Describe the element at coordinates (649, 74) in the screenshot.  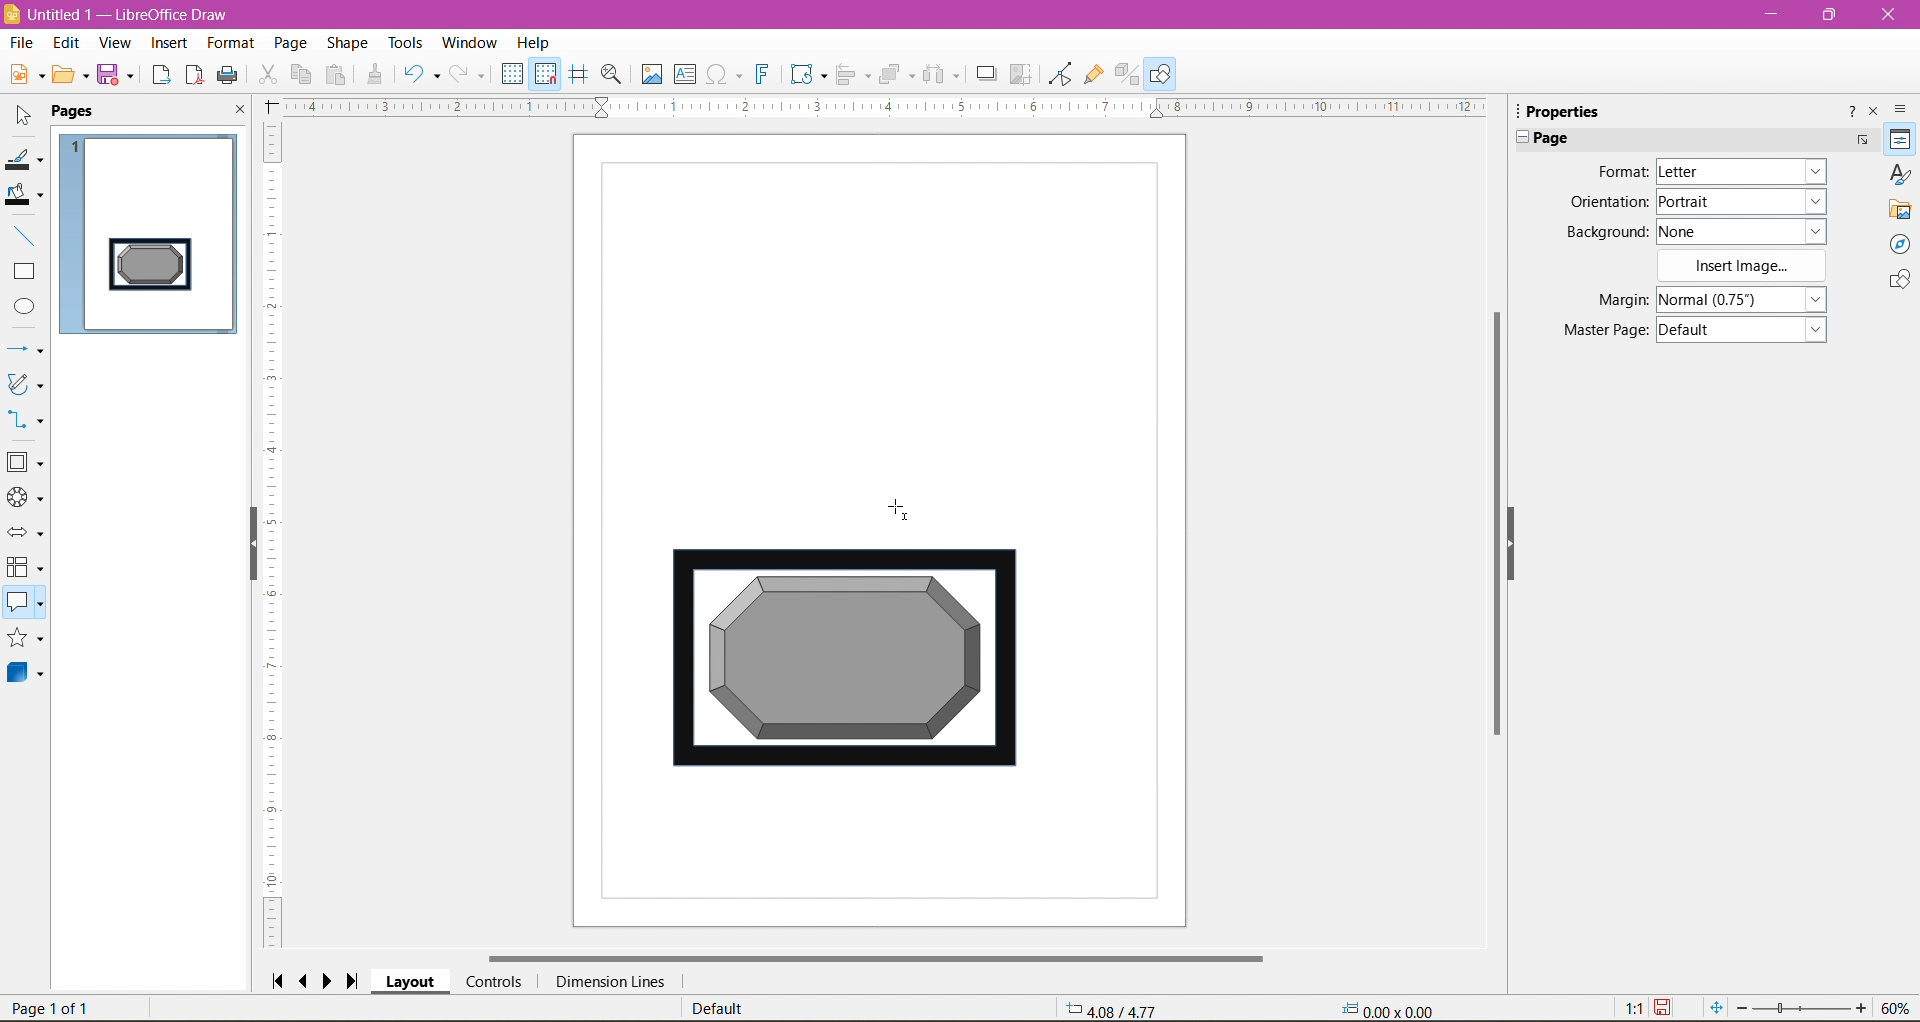
I see `Insert Image` at that location.